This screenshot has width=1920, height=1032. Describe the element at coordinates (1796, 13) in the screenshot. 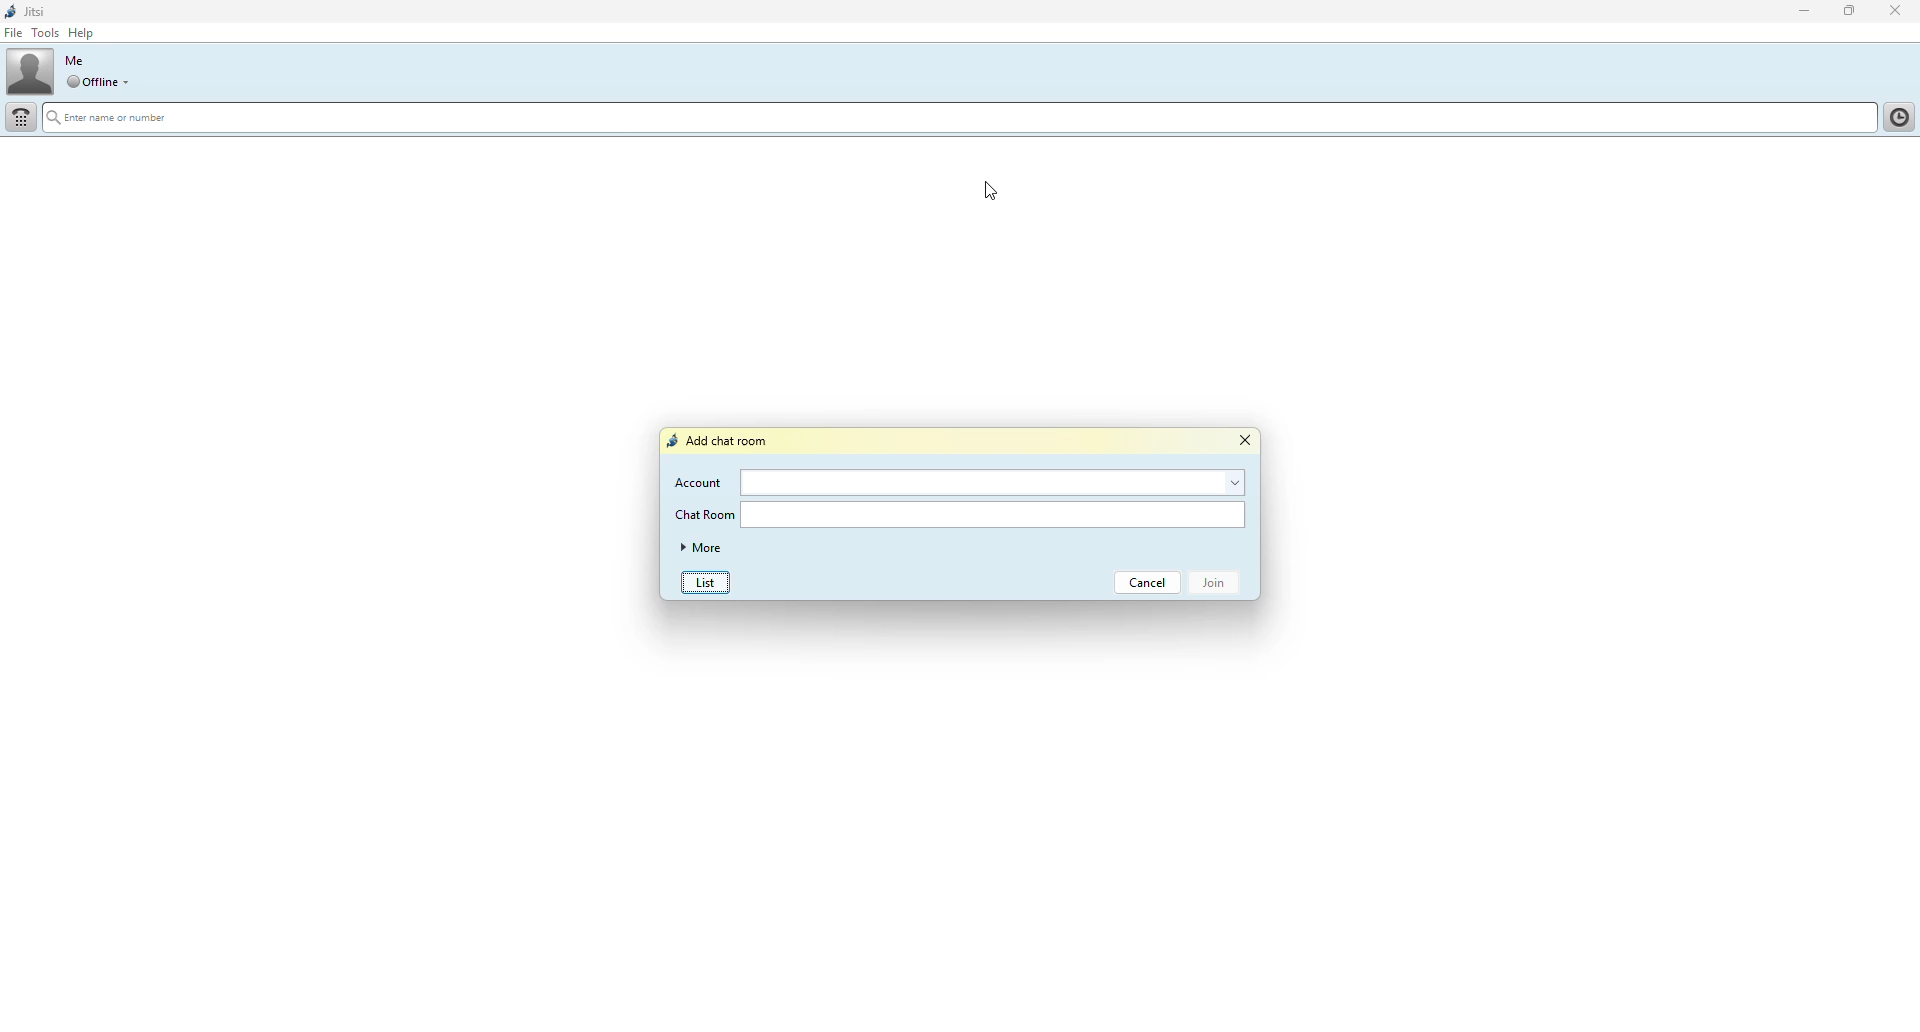

I see `minimize` at that location.